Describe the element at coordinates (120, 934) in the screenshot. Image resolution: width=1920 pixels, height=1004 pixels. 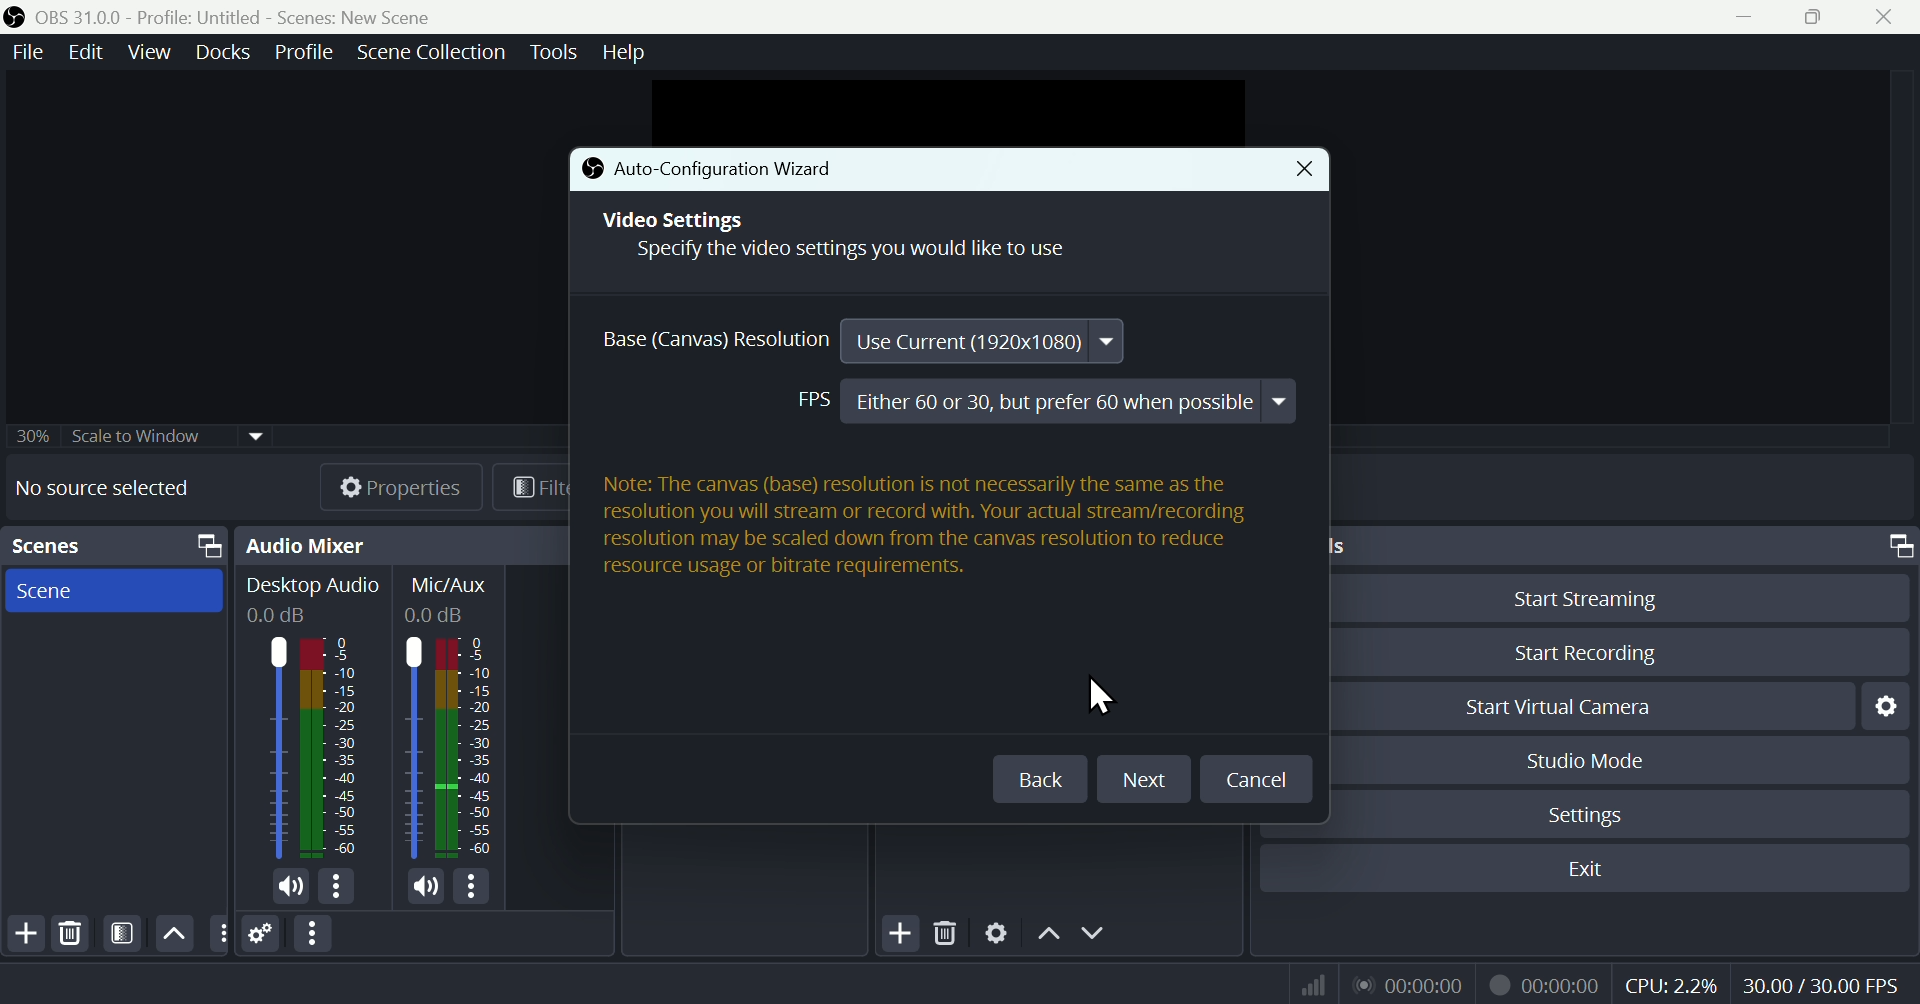
I see `Filters` at that location.